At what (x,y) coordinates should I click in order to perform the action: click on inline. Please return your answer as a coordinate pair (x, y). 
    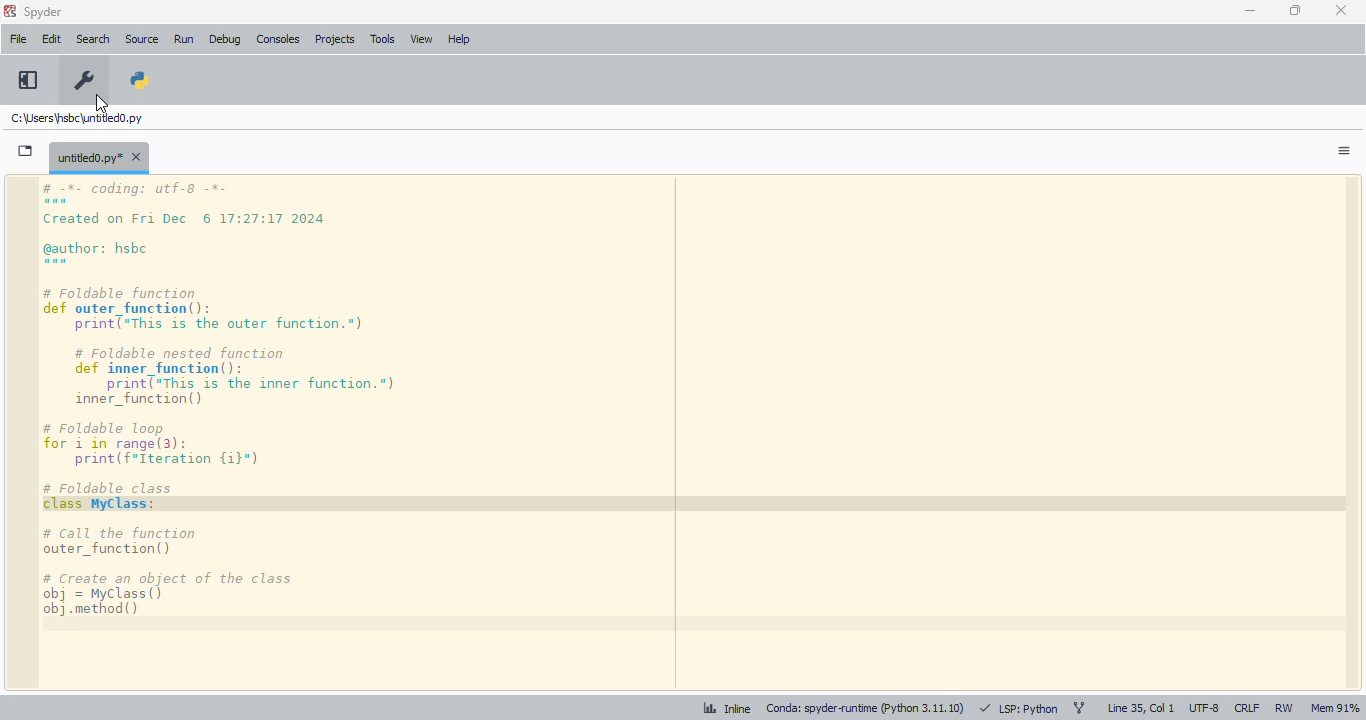
    Looking at the image, I should click on (725, 708).